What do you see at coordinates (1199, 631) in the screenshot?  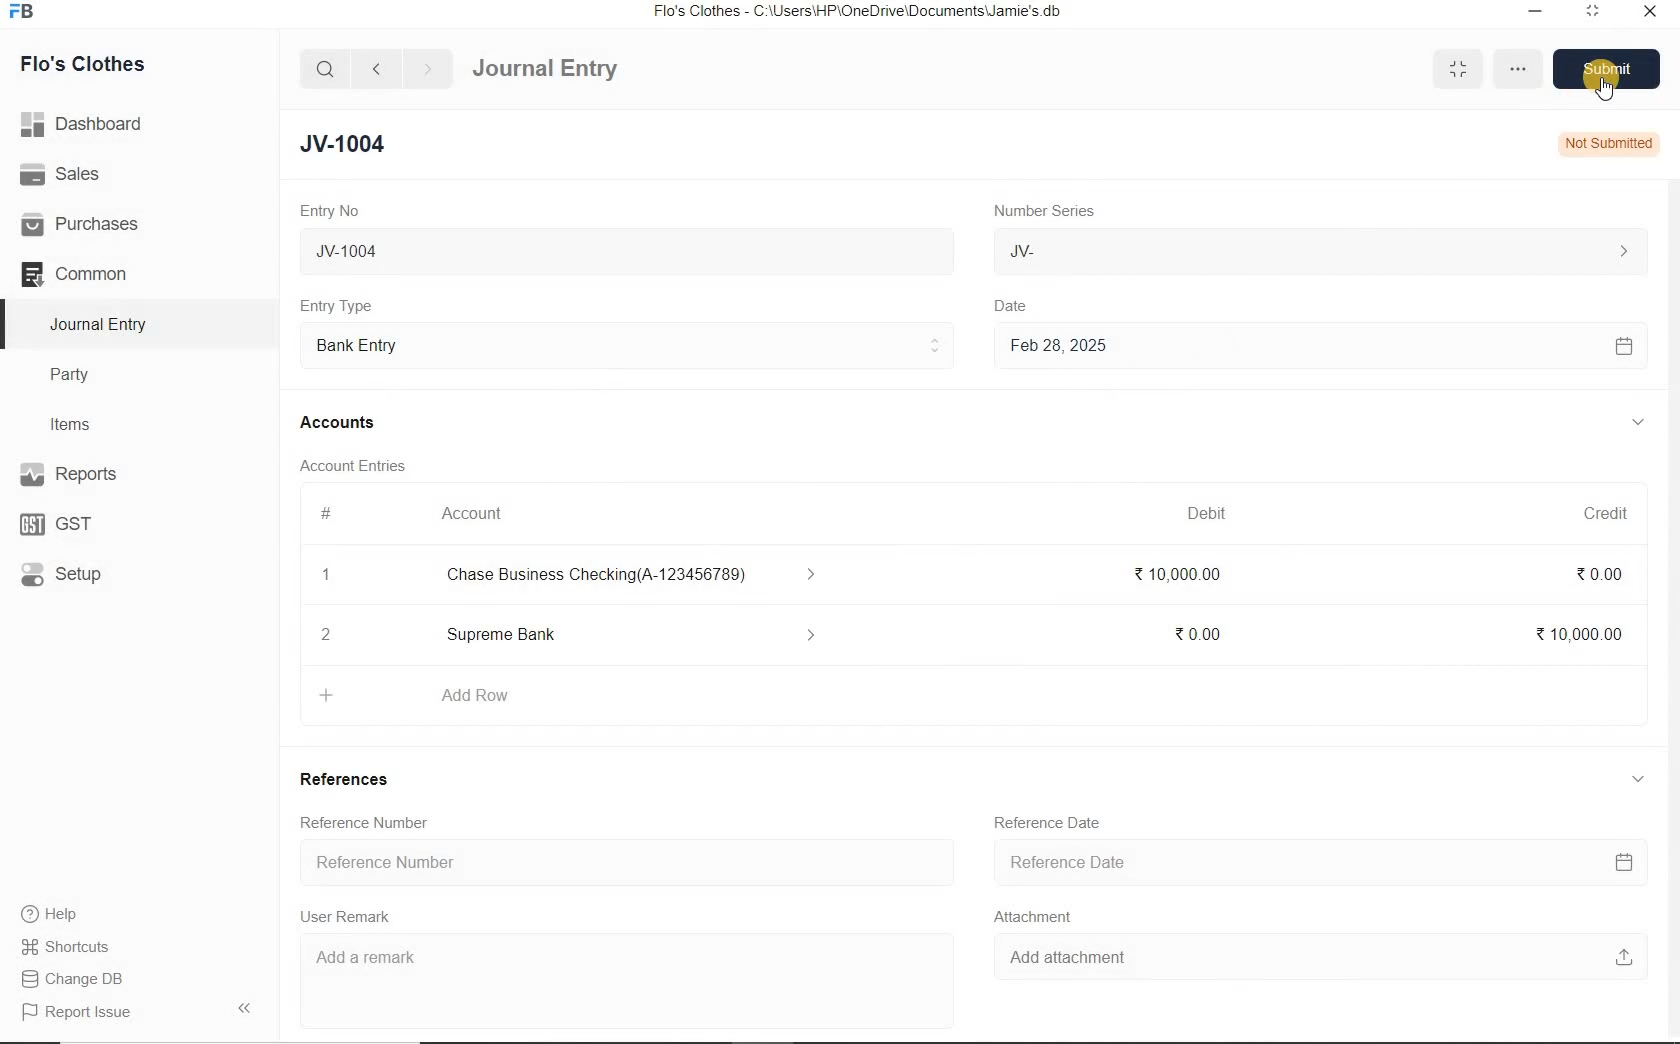 I see `₹0.00` at bounding box center [1199, 631].